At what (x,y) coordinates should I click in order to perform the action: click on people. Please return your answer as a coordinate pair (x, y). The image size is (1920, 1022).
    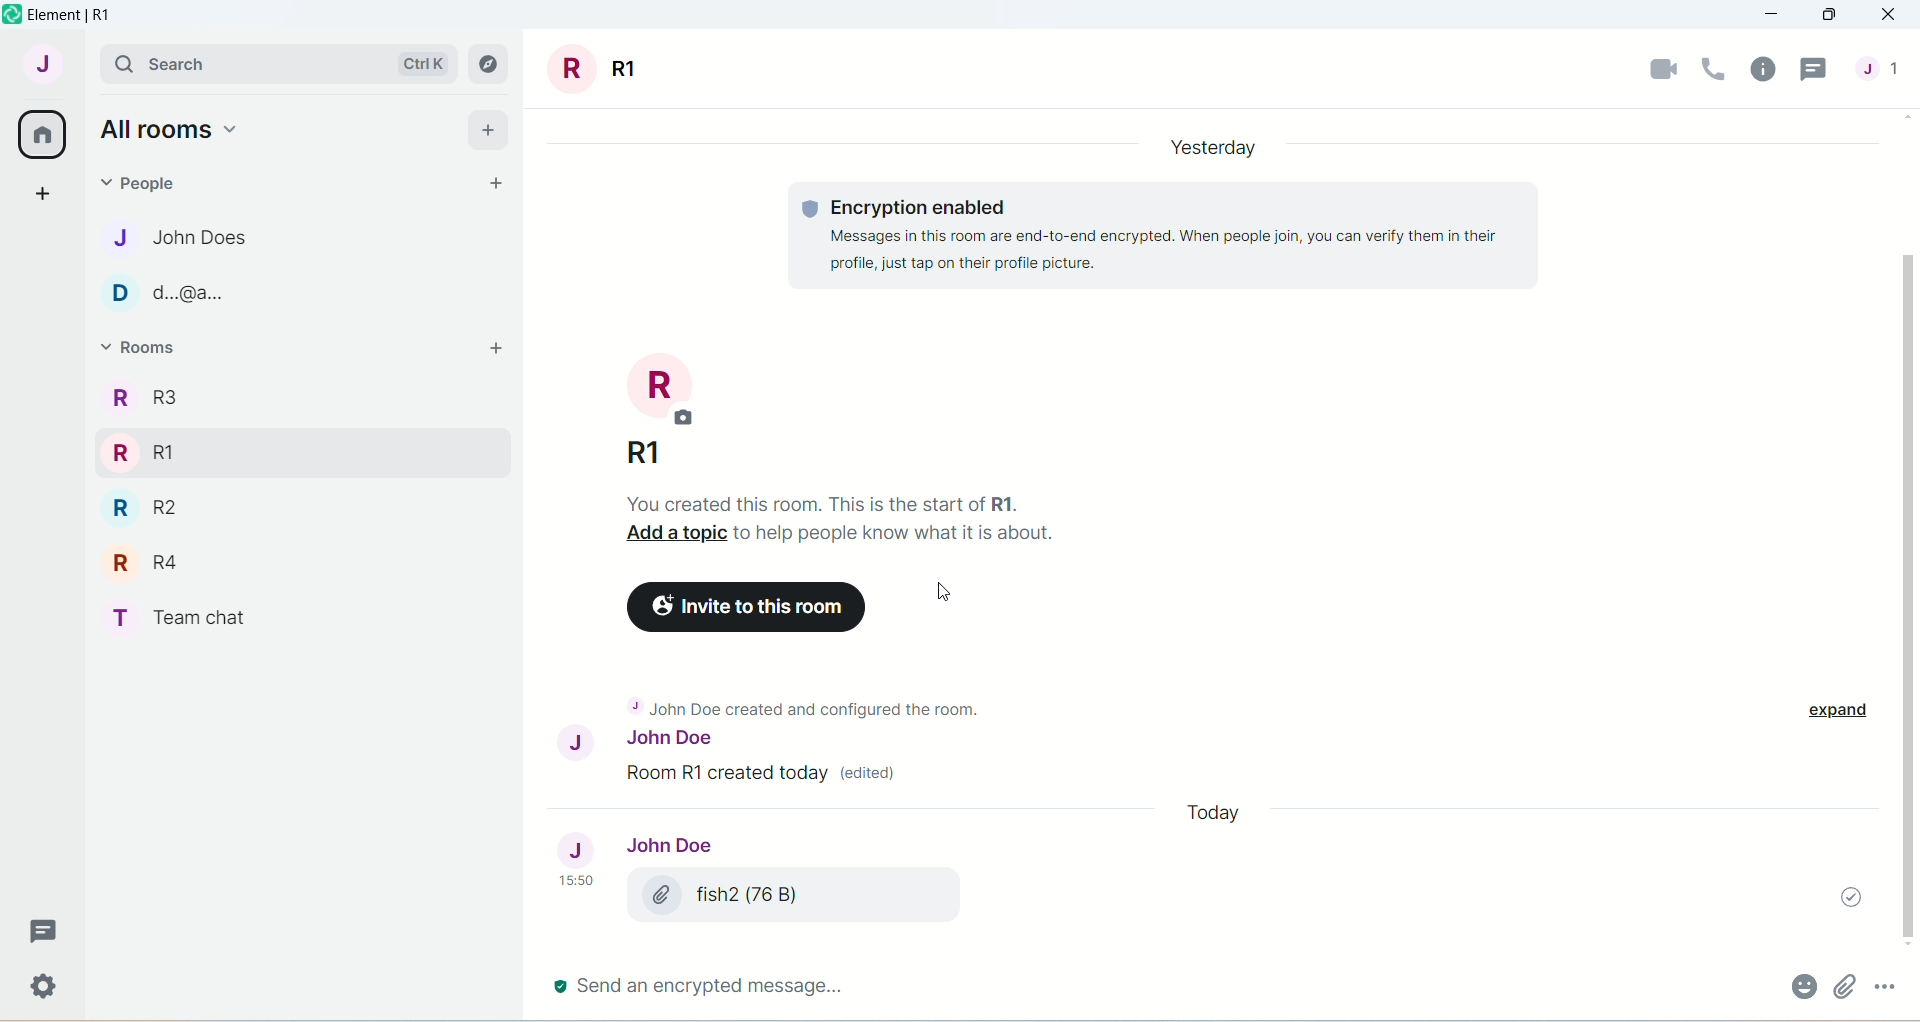
    Looking at the image, I should click on (136, 182).